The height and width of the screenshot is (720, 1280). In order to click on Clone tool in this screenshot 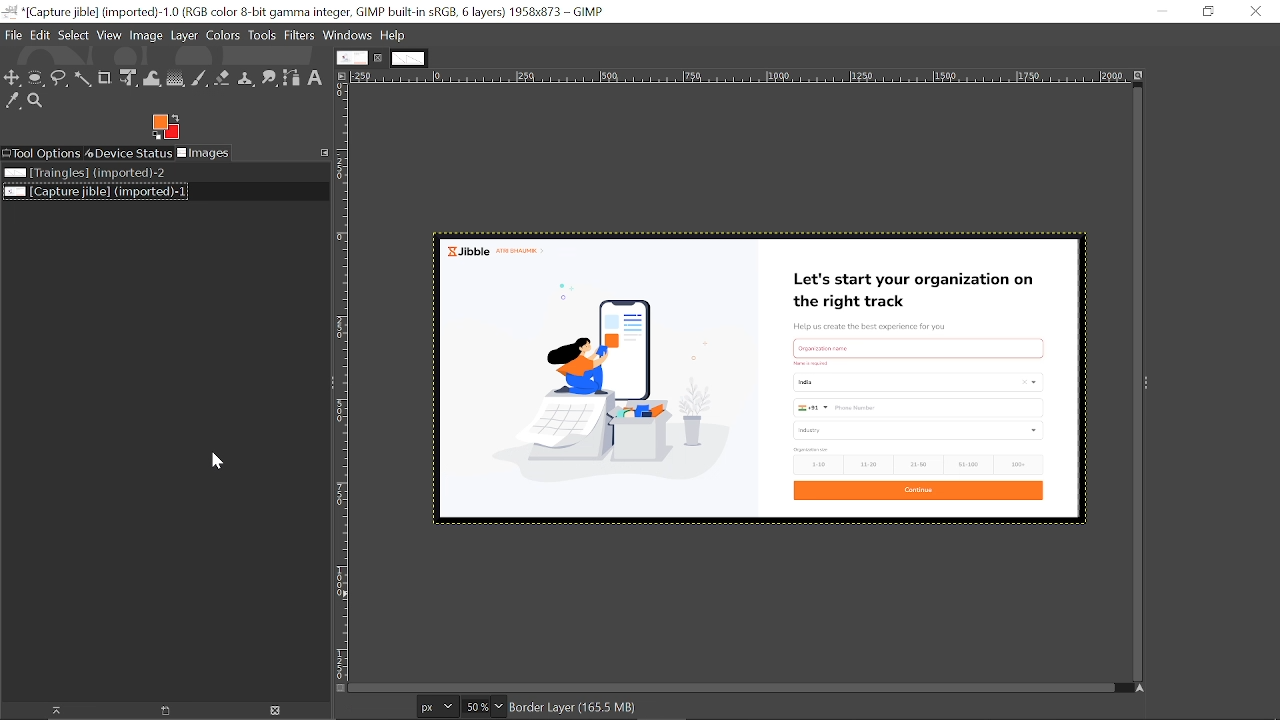, I will do `click(248, 79)`.